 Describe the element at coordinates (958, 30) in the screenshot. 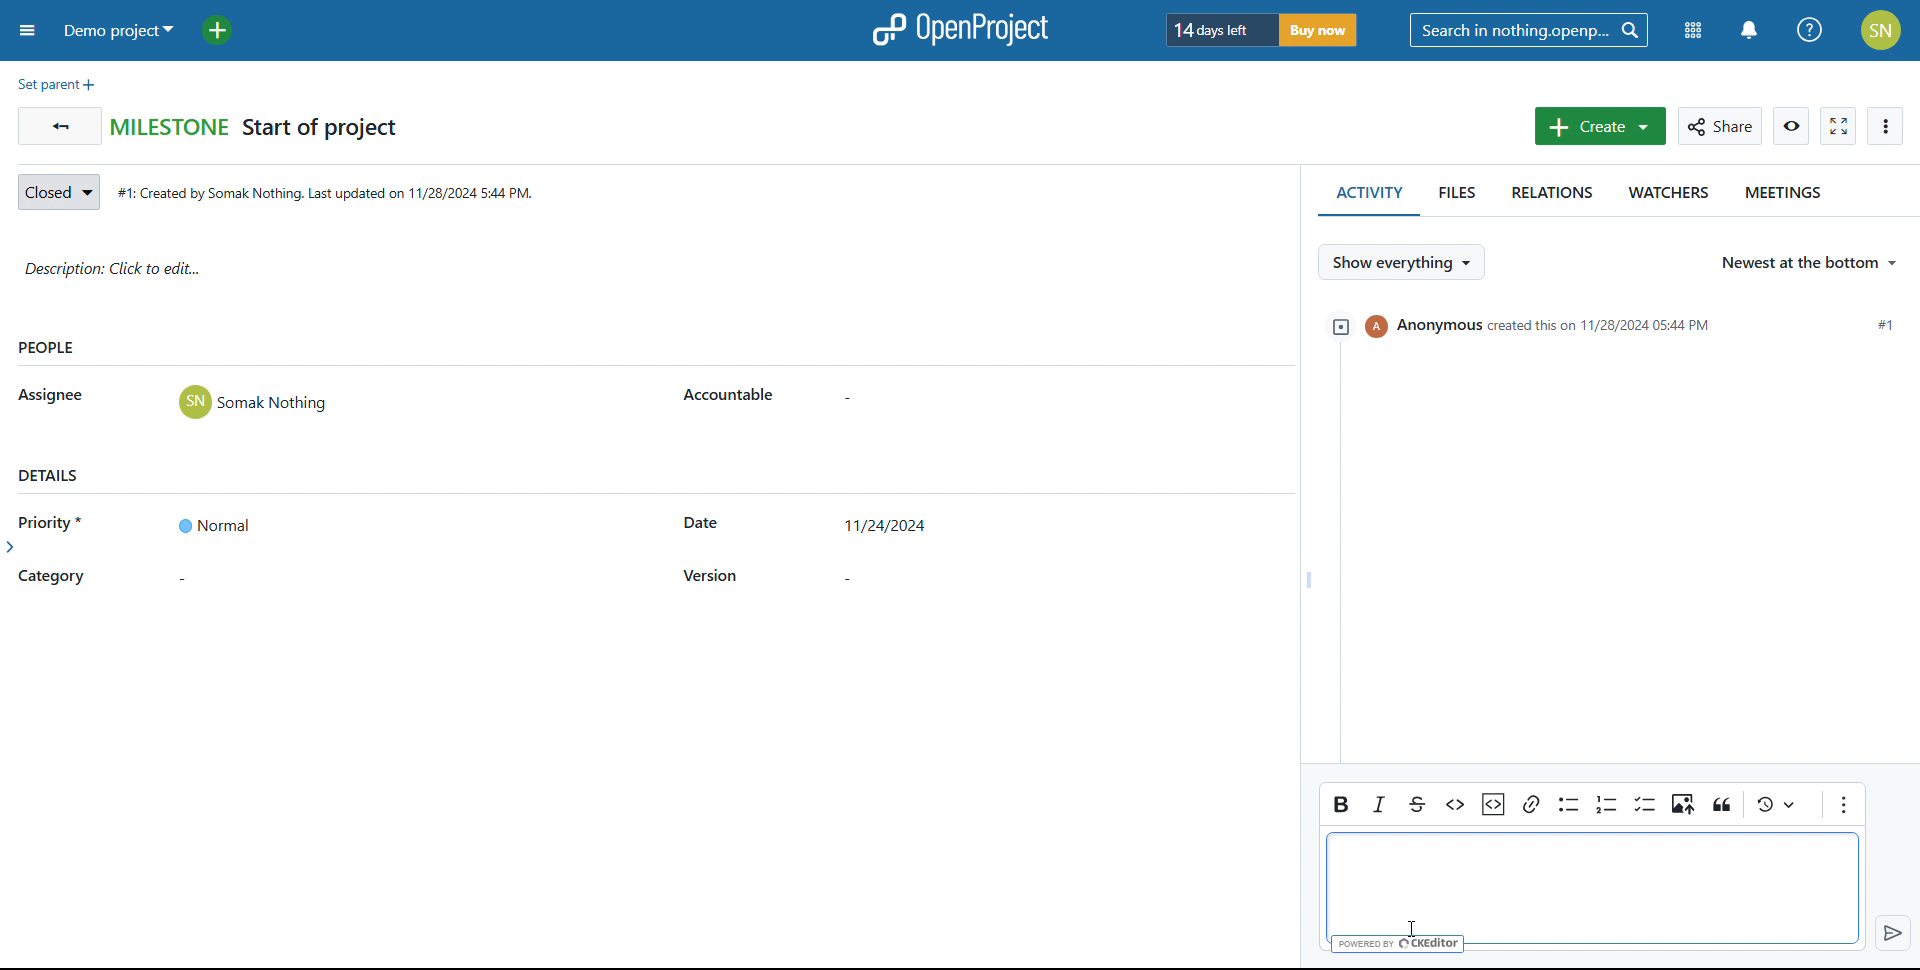

I see `logo` at that location.